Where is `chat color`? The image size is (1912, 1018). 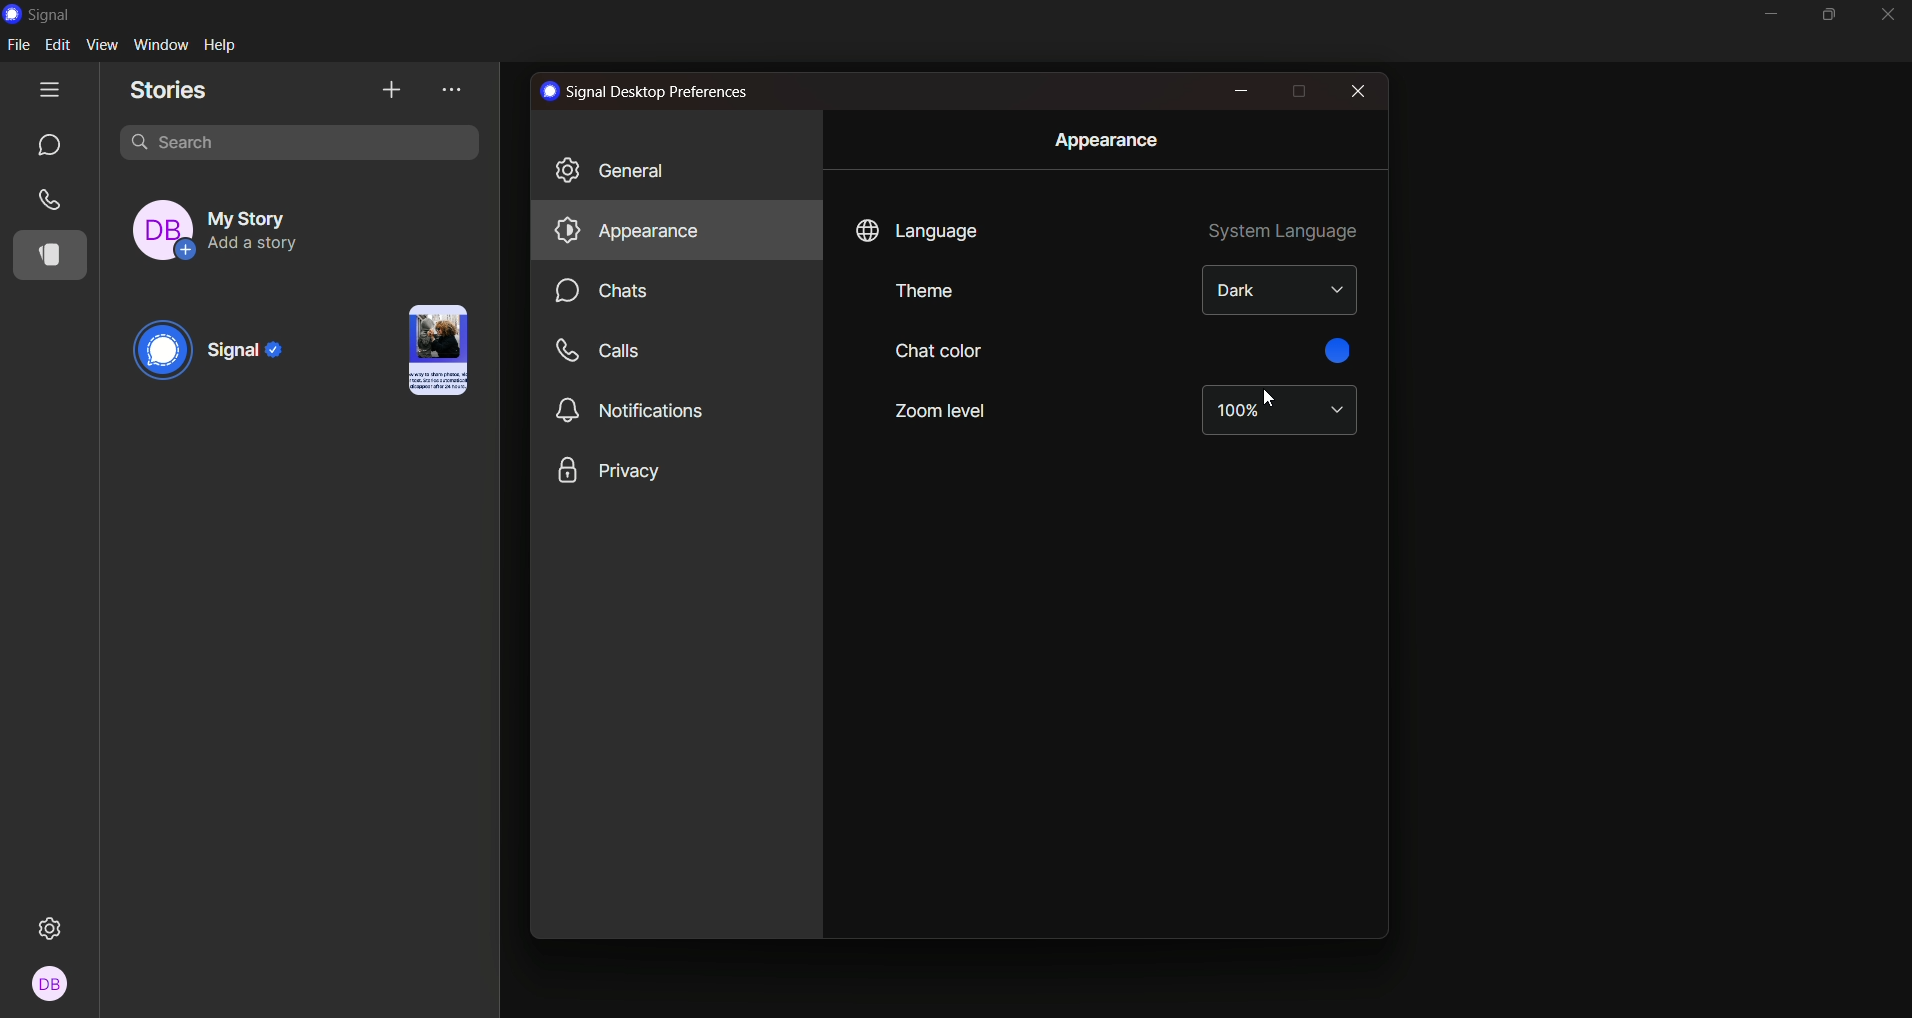
chat color is located at coordinates (938, 349).